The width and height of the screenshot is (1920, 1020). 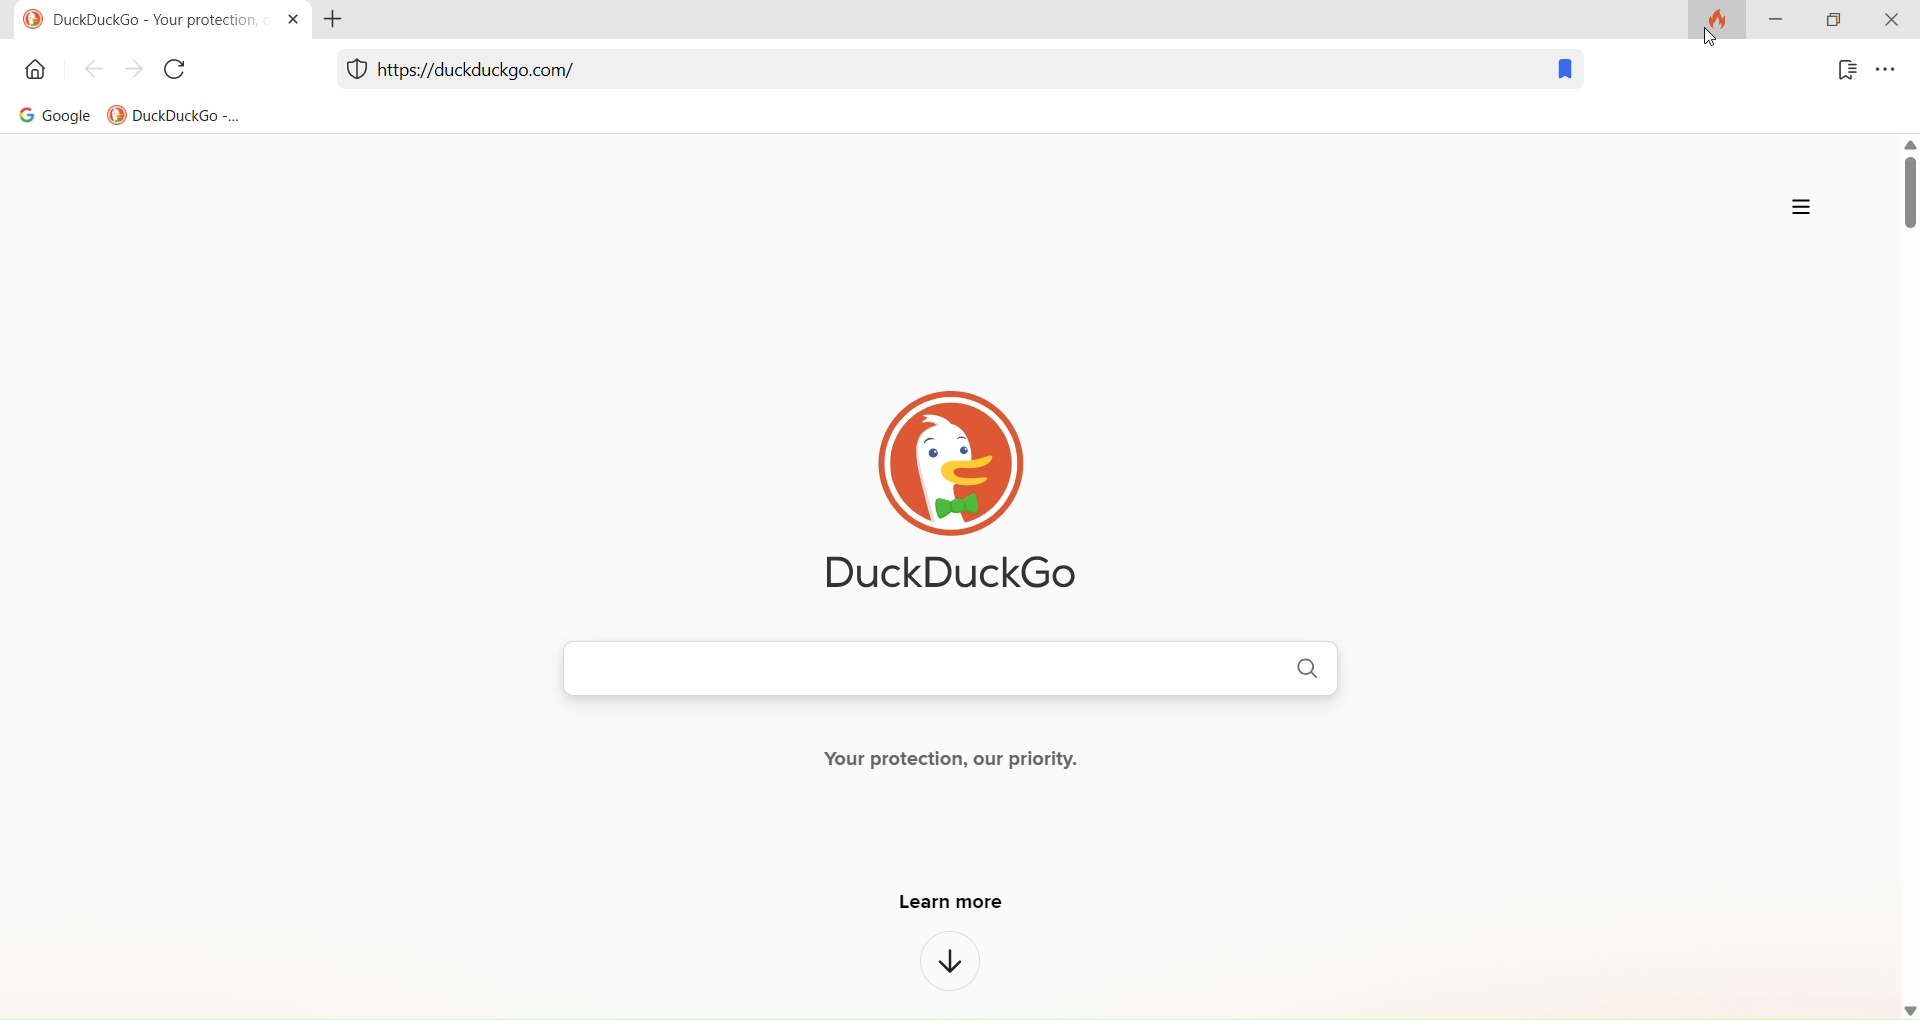 I want to click on your protection, our priority, so click(x=978, y=769).